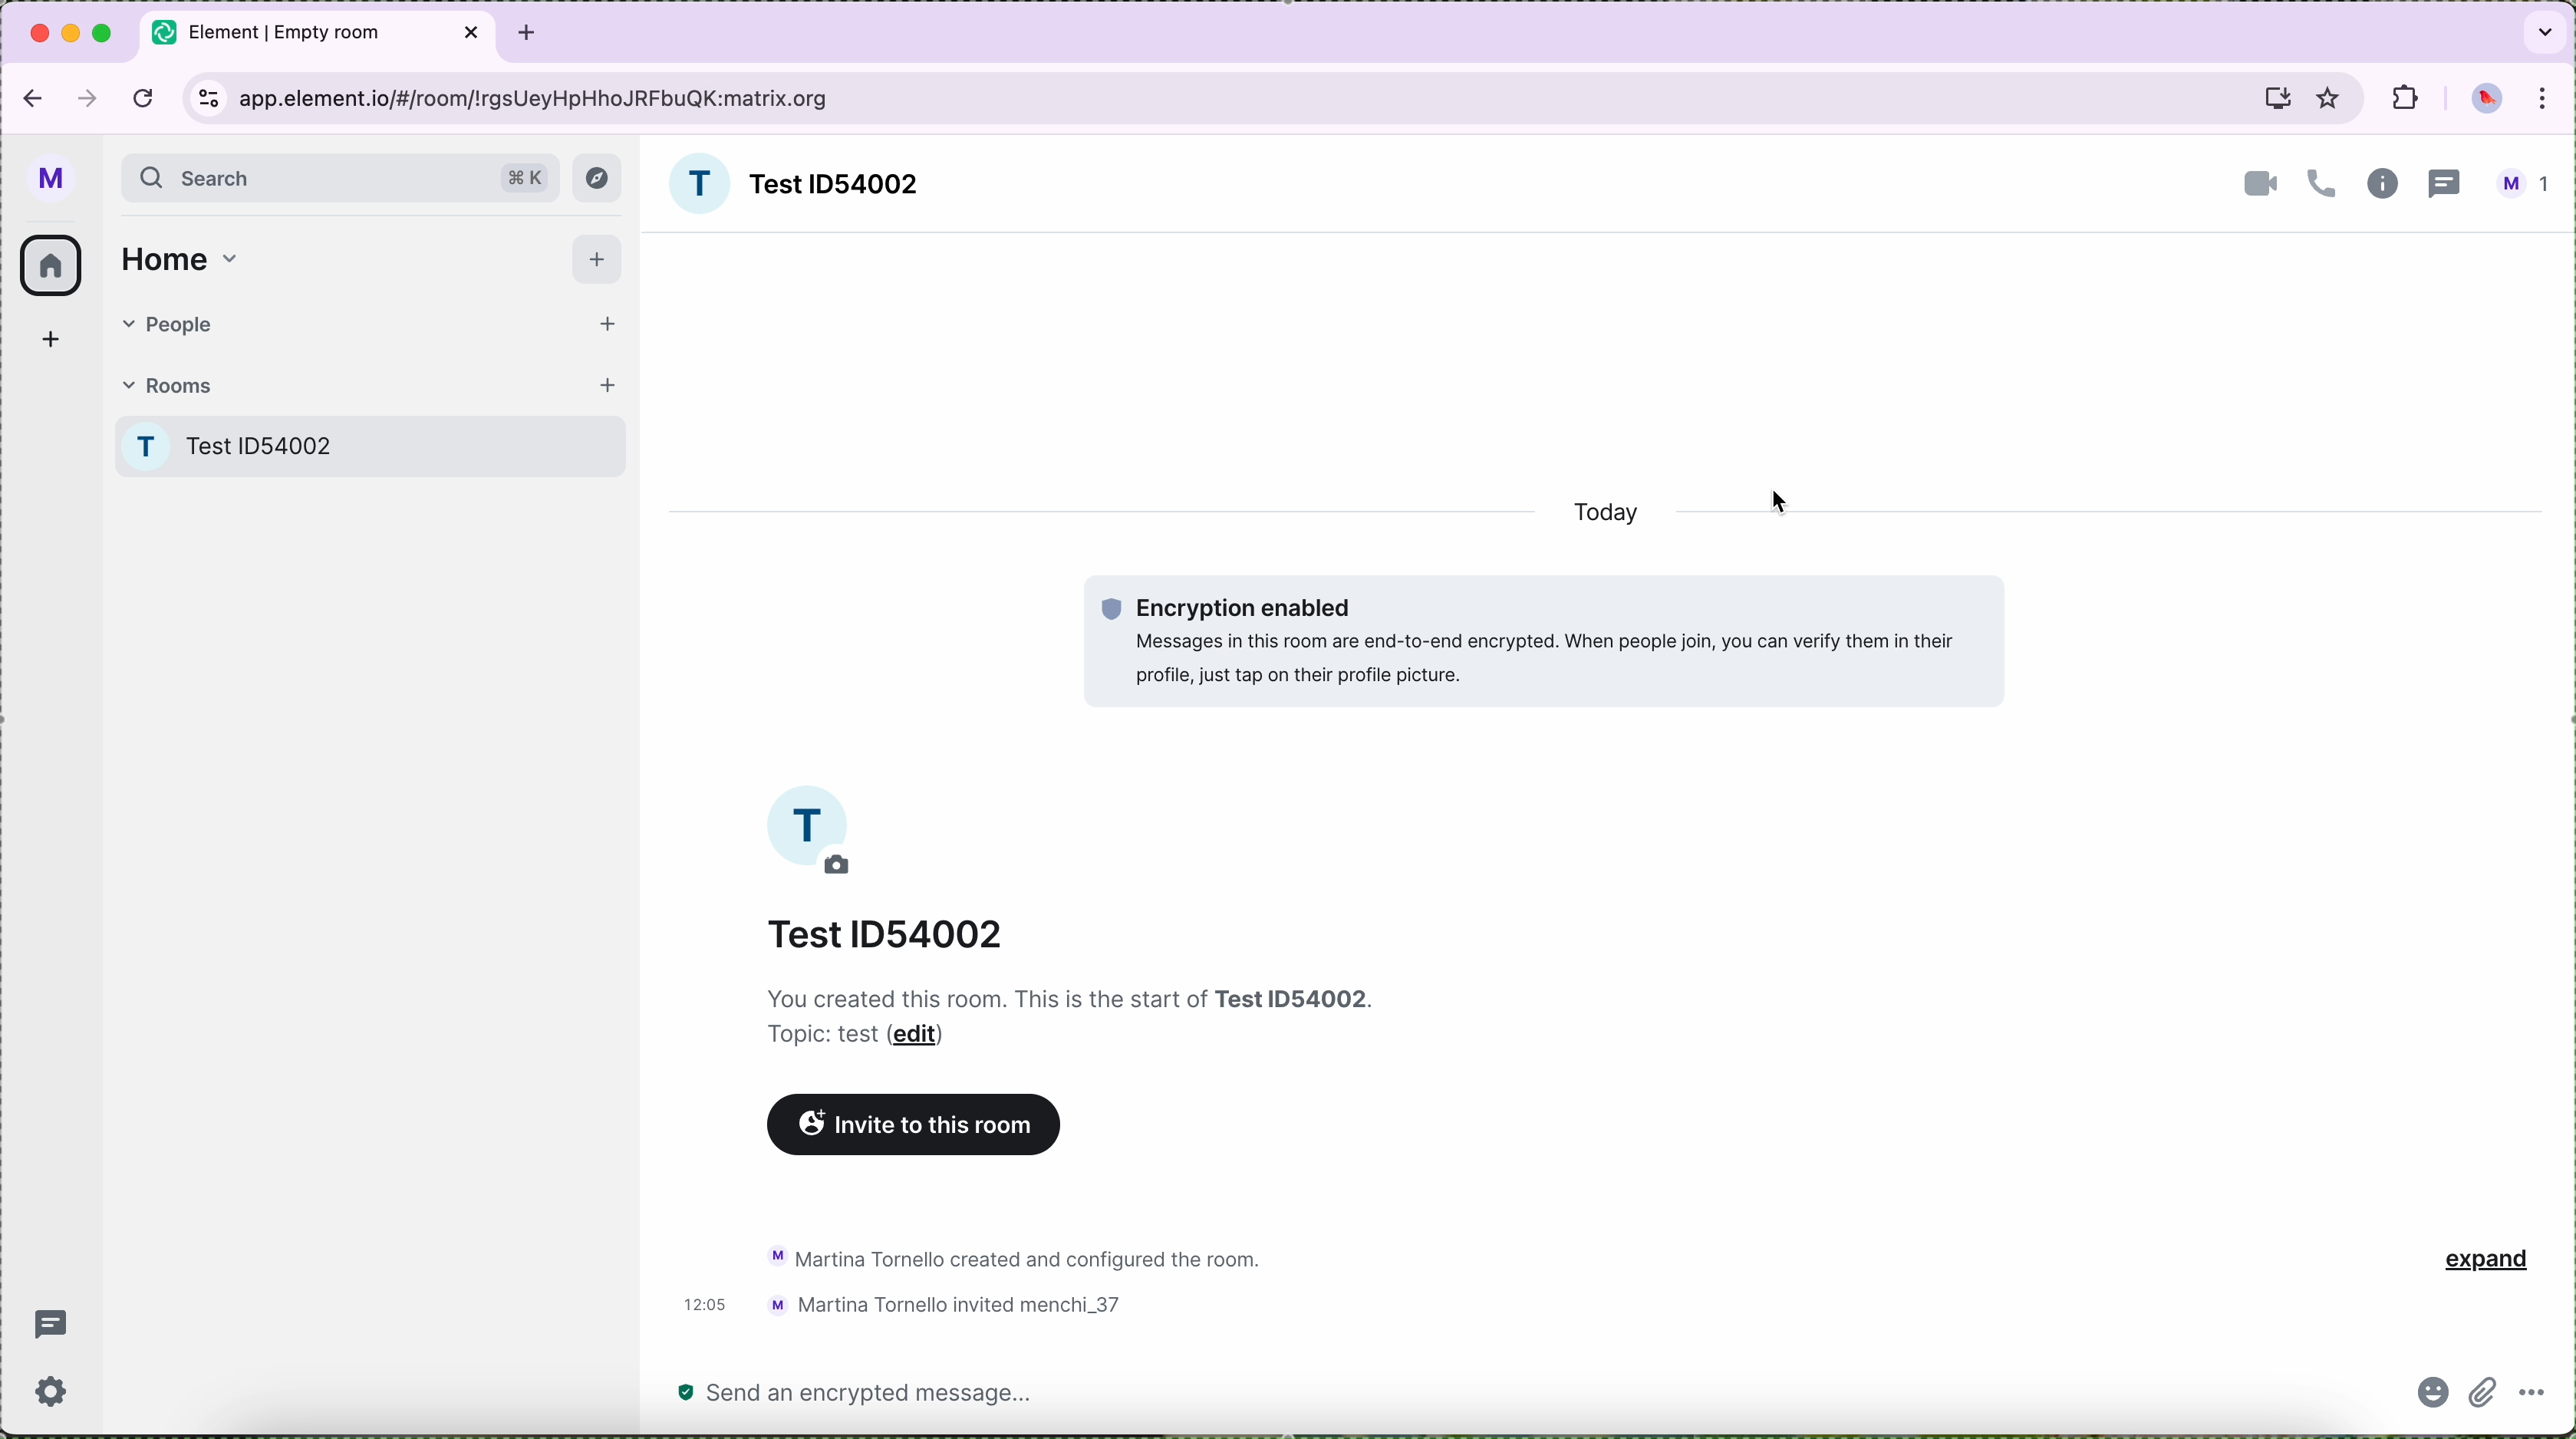 Image resolution: width=2576 pixels, height=1439 pixels. I want to click on customize and control Google Chrome, so click(2547, 100).